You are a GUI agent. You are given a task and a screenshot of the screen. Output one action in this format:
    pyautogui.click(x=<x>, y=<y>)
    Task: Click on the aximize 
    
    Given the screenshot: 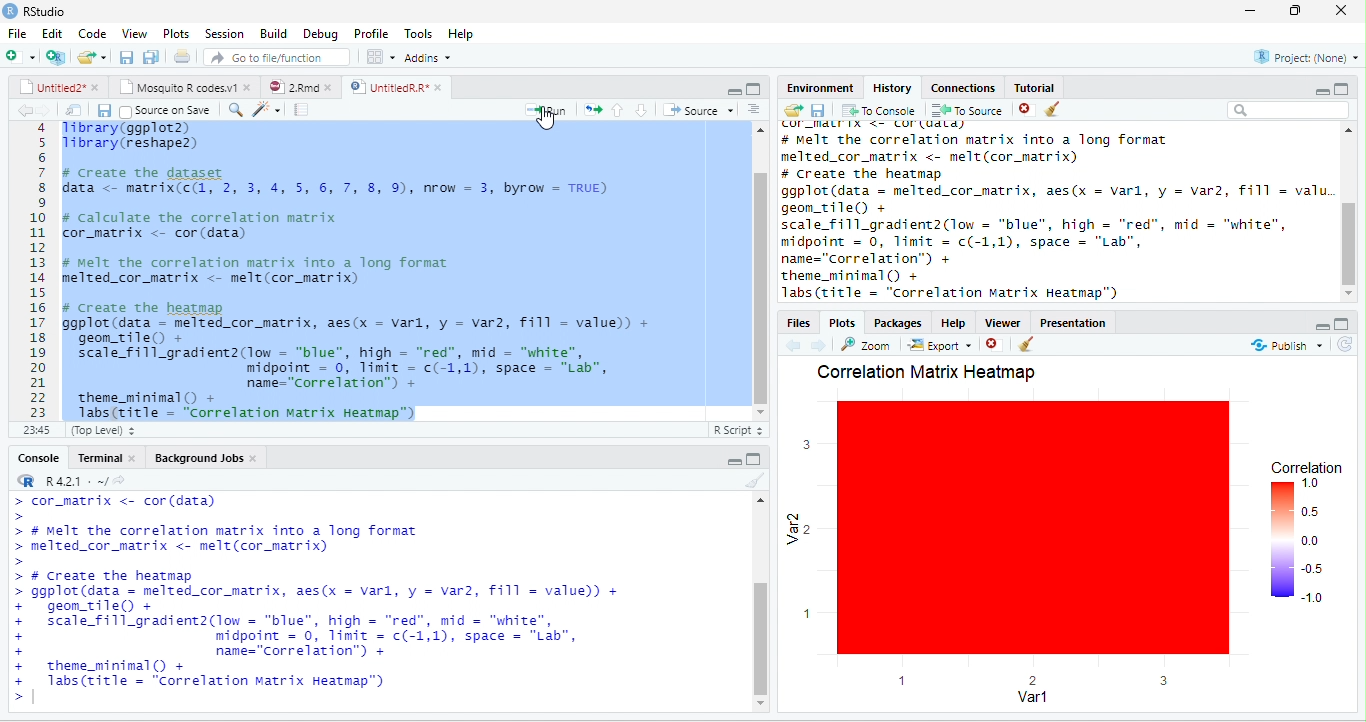 What is the action you would take?
    pyautogui.click(x=1348, y=86)
    